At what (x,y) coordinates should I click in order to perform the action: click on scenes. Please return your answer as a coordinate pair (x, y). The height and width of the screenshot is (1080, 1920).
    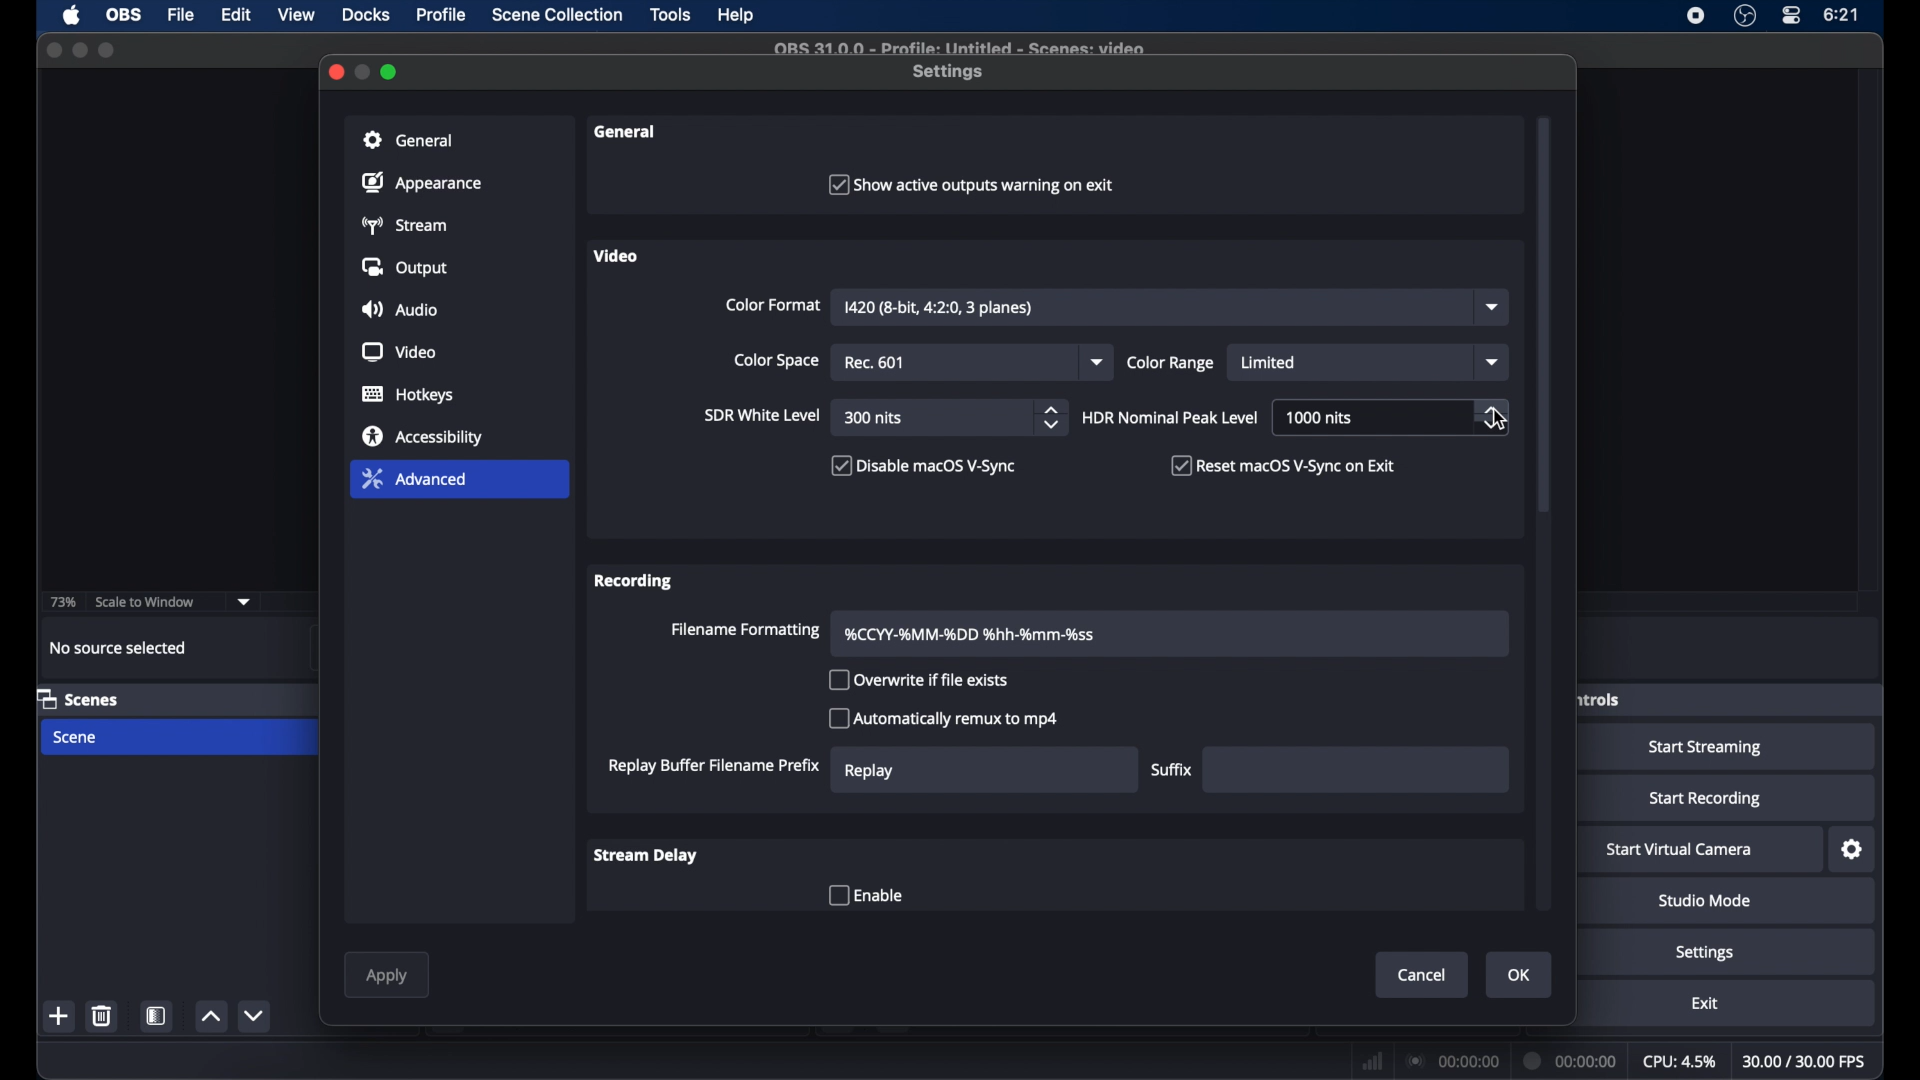
    Looking at the image, I should click on (77, 698).